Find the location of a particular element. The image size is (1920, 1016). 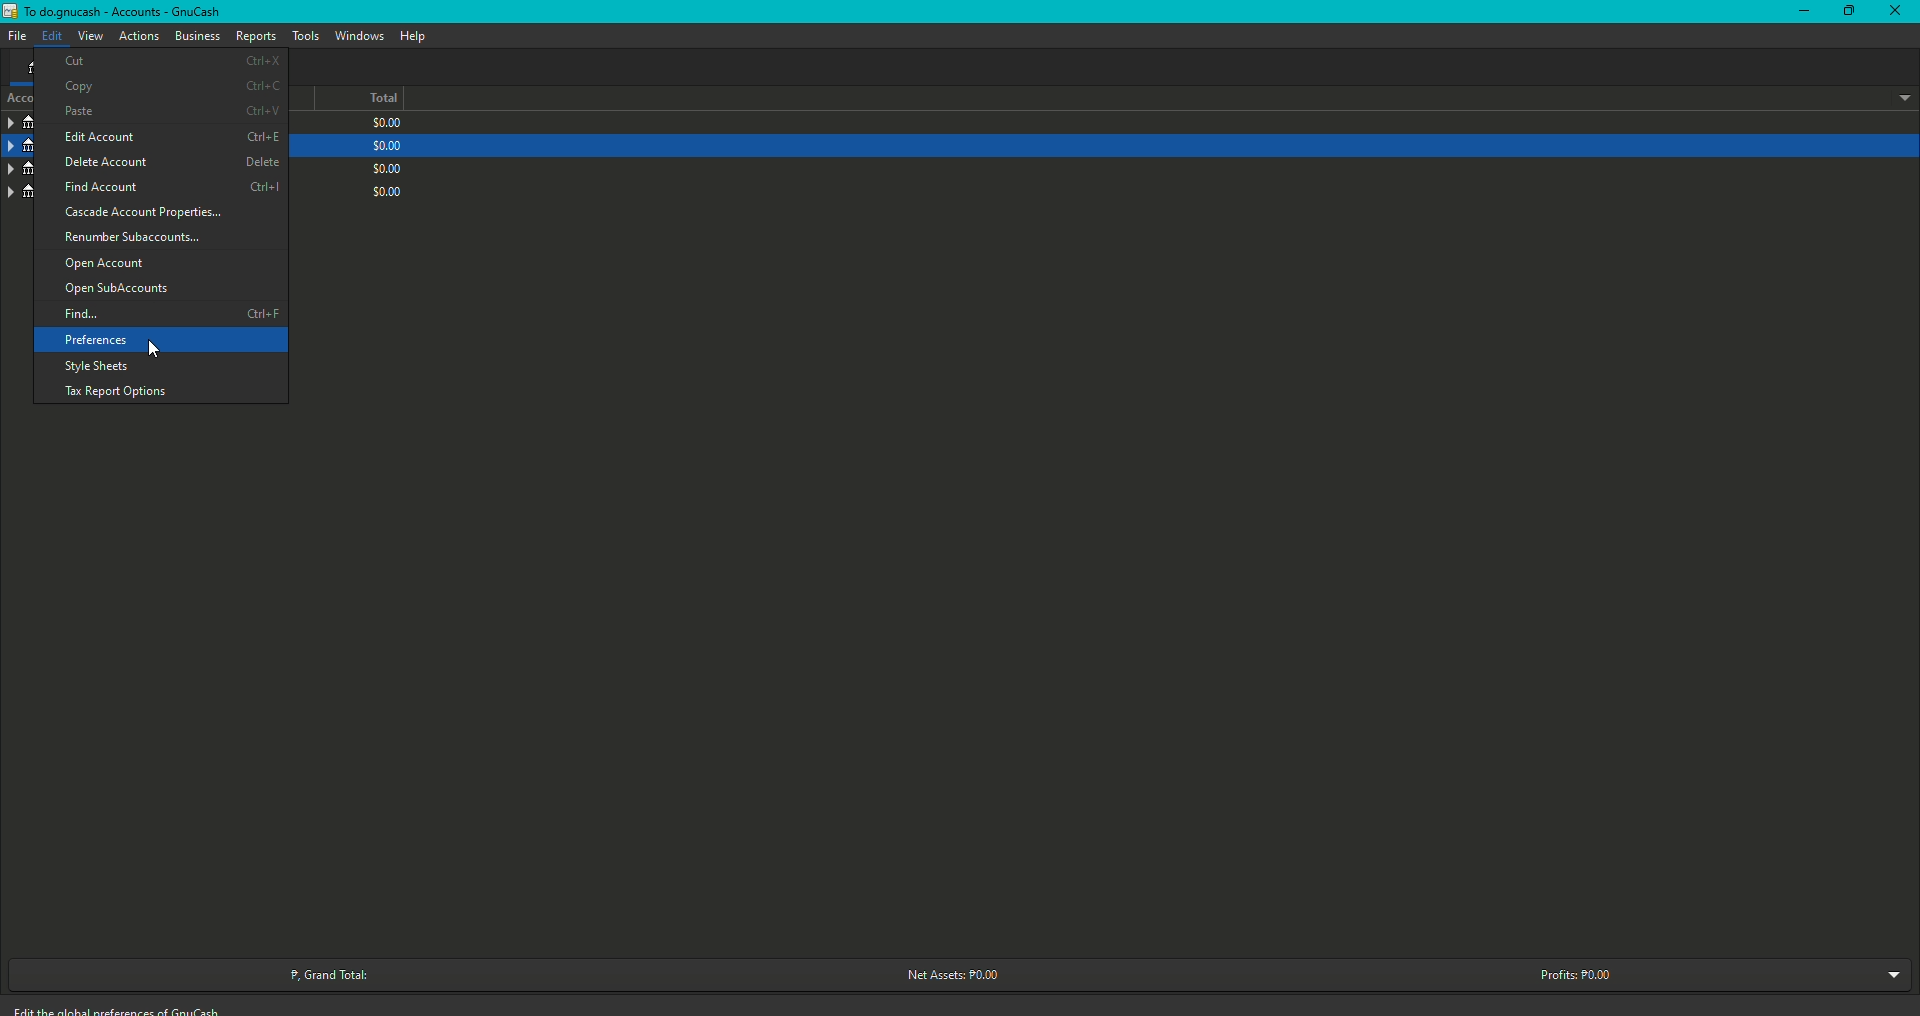

Delete Account is located at coordinates (170, 163).